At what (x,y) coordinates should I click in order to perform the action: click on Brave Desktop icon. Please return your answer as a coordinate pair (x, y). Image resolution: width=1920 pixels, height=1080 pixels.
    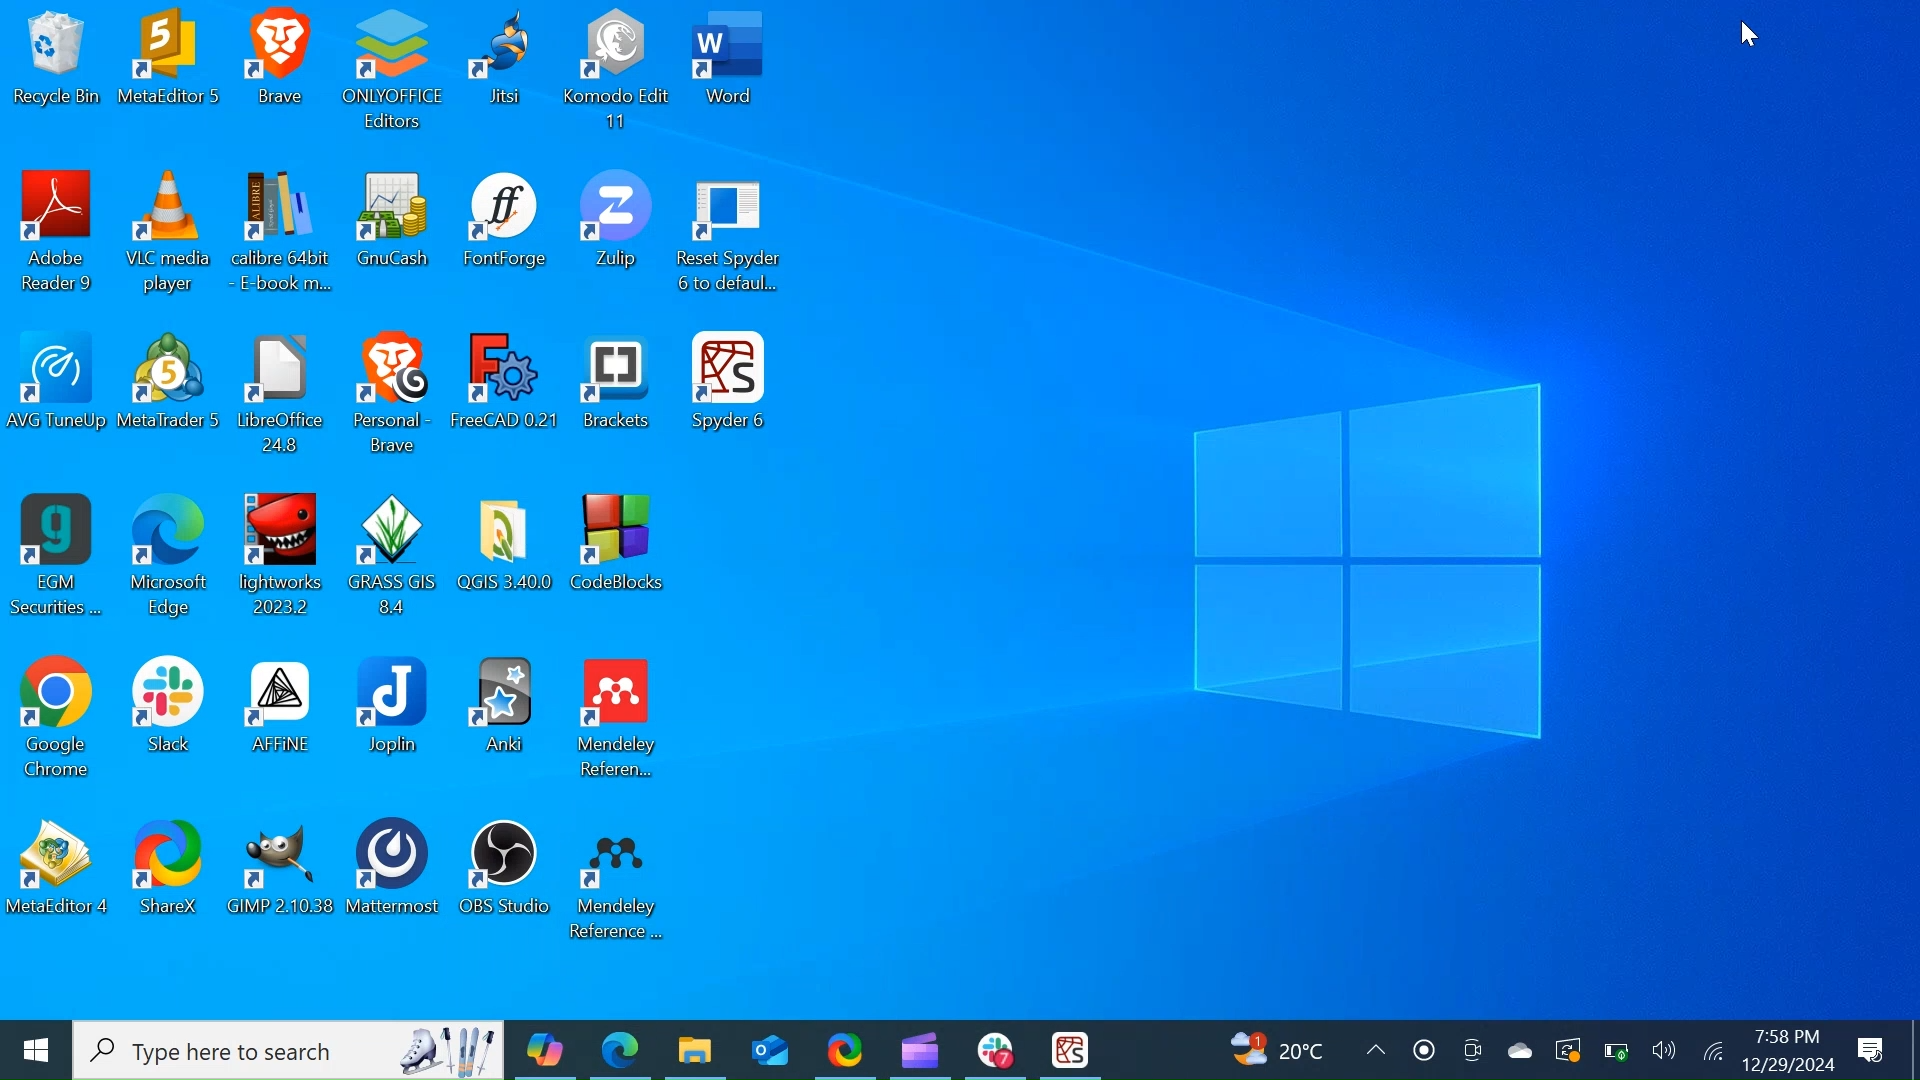
    Looking at the image, I should click on (391, 393).